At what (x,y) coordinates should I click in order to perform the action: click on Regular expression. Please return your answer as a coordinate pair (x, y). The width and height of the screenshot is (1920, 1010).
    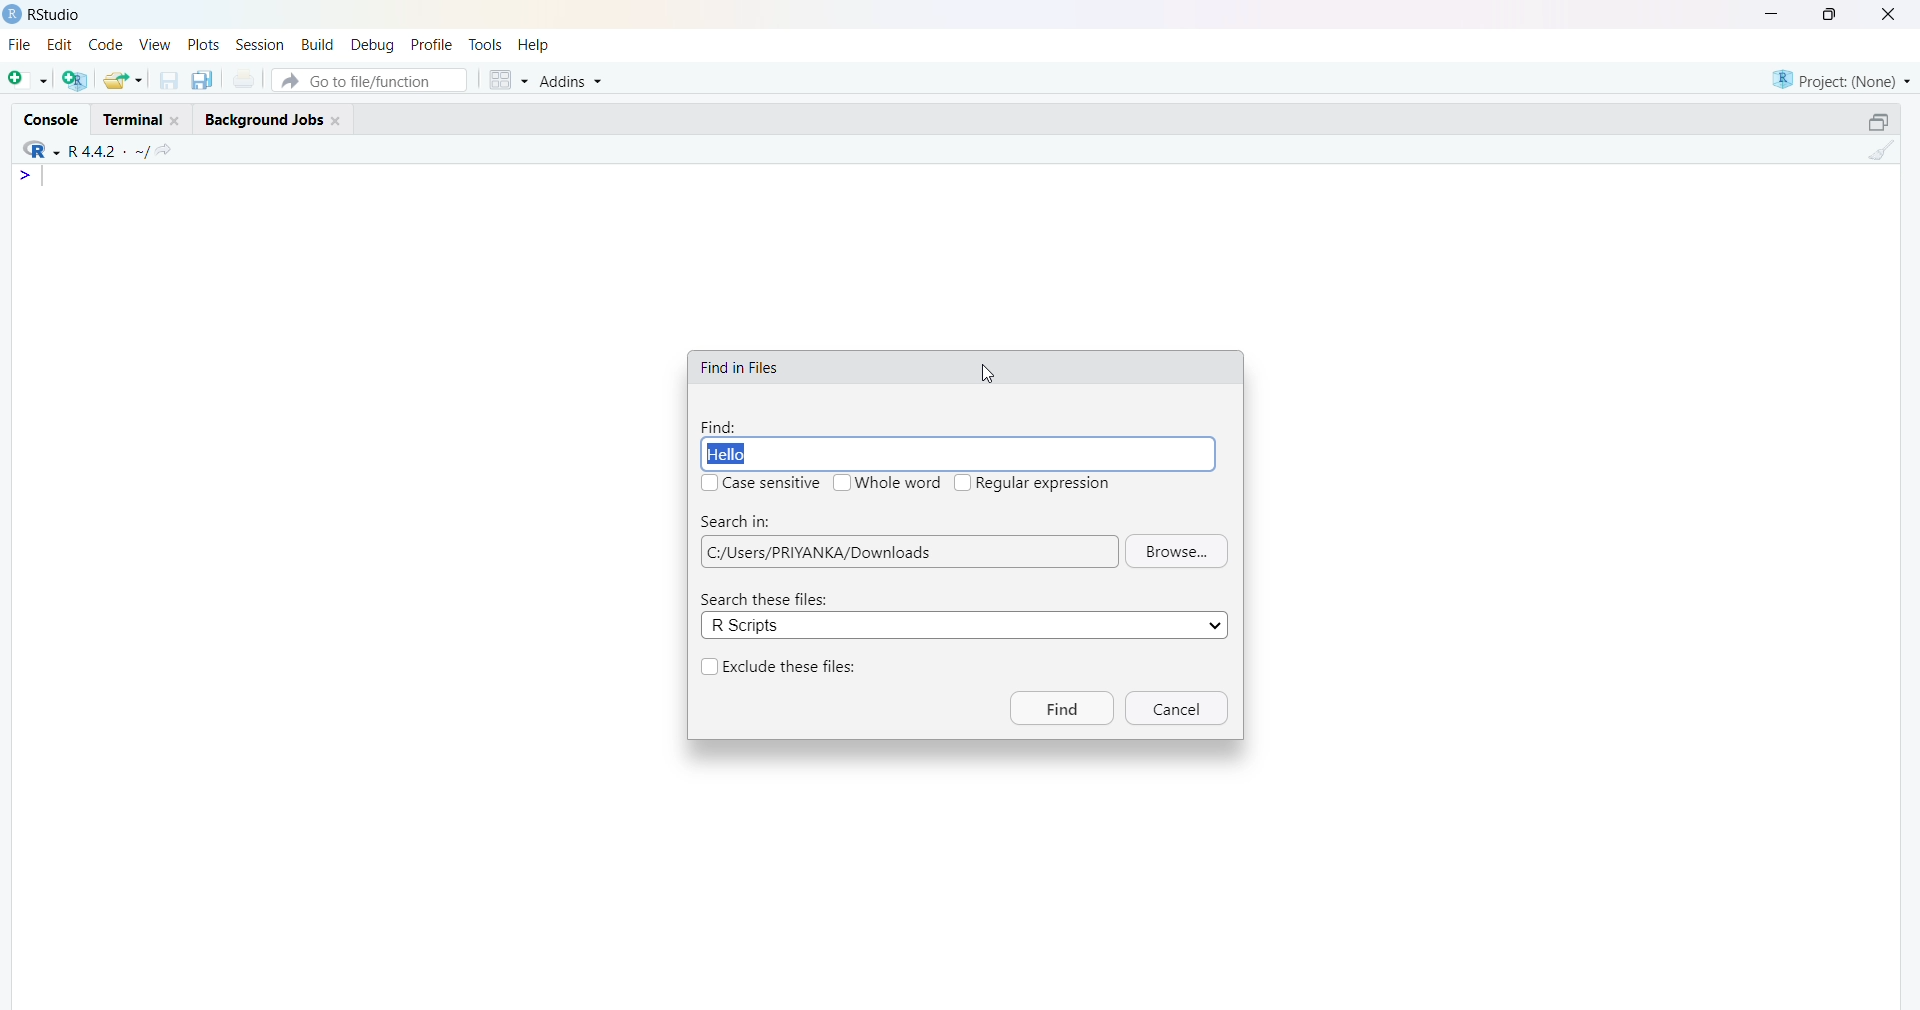
    Looking at the image, I should click on (1044, 483).